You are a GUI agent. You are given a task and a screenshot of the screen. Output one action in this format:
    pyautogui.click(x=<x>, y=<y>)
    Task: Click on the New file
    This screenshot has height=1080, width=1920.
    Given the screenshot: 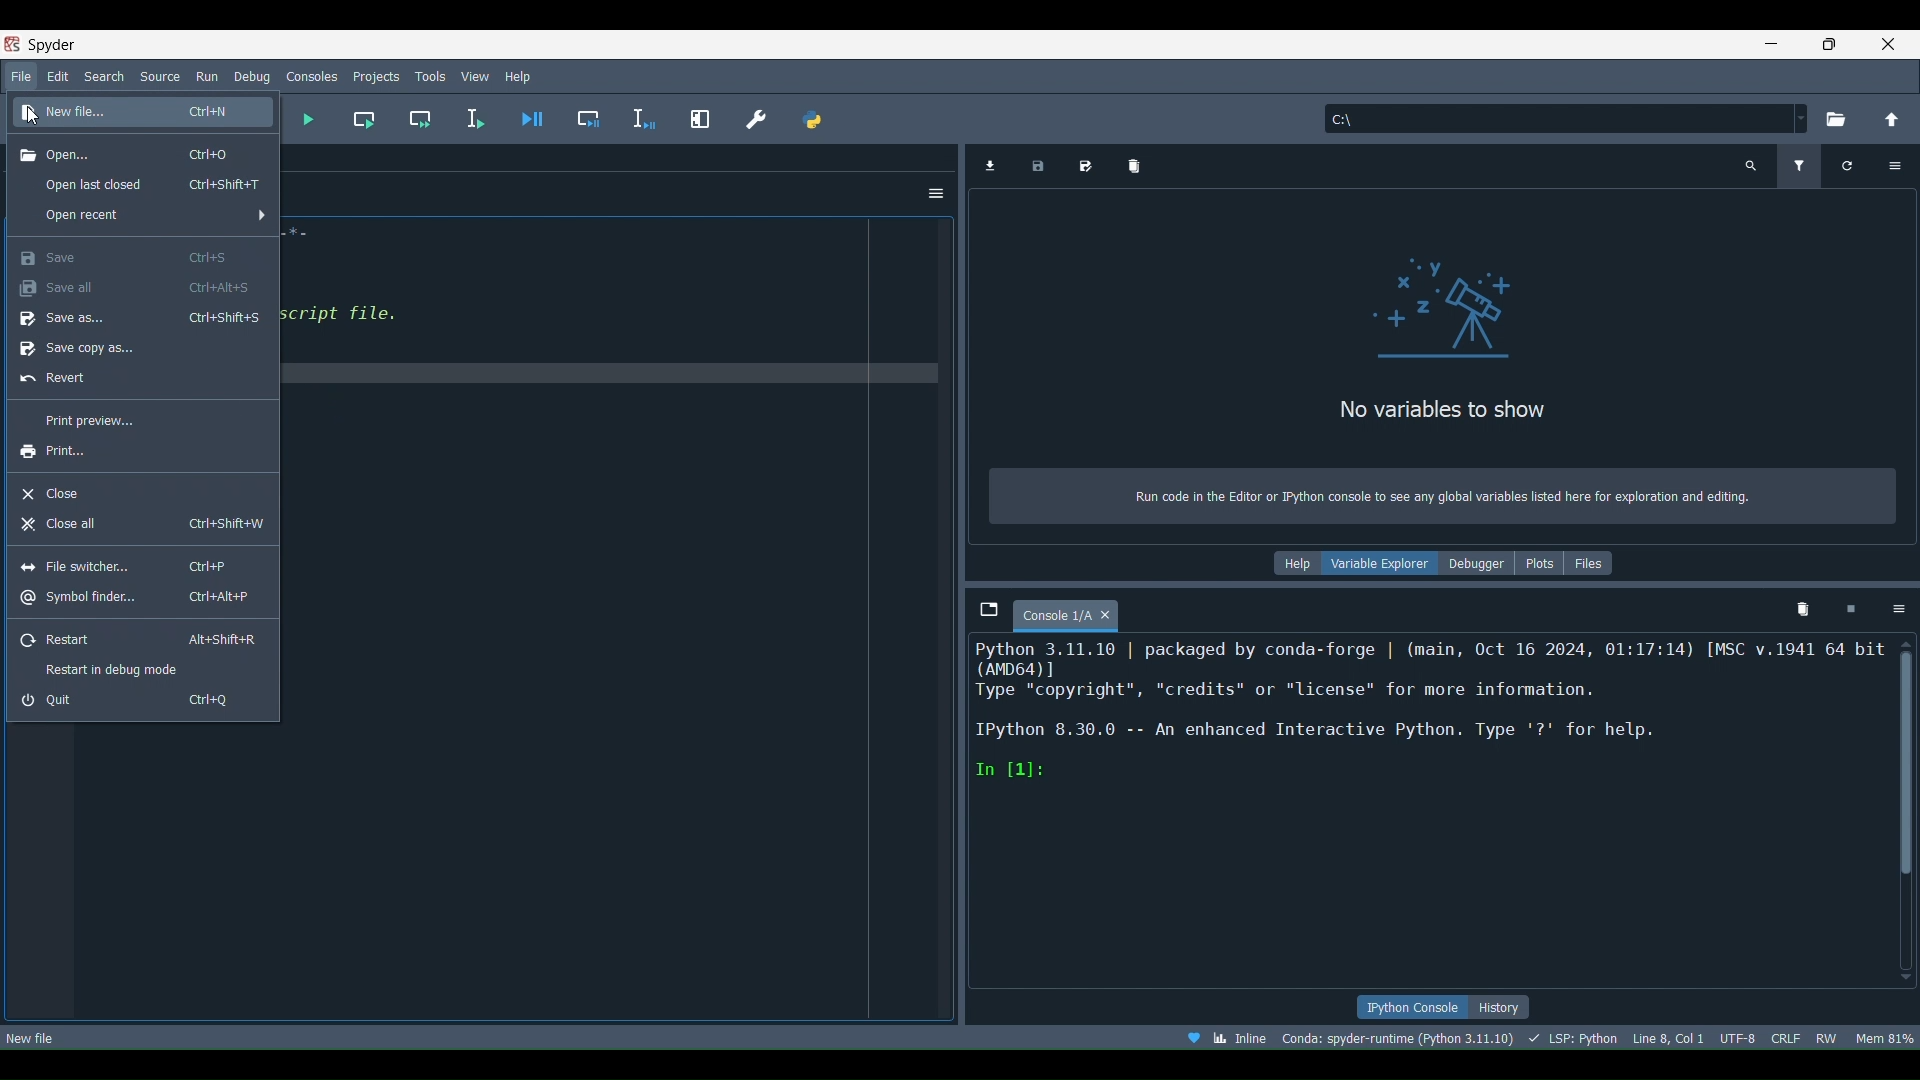 What is the action you would take?
    pyautogui.click(x=135, y=113)
    